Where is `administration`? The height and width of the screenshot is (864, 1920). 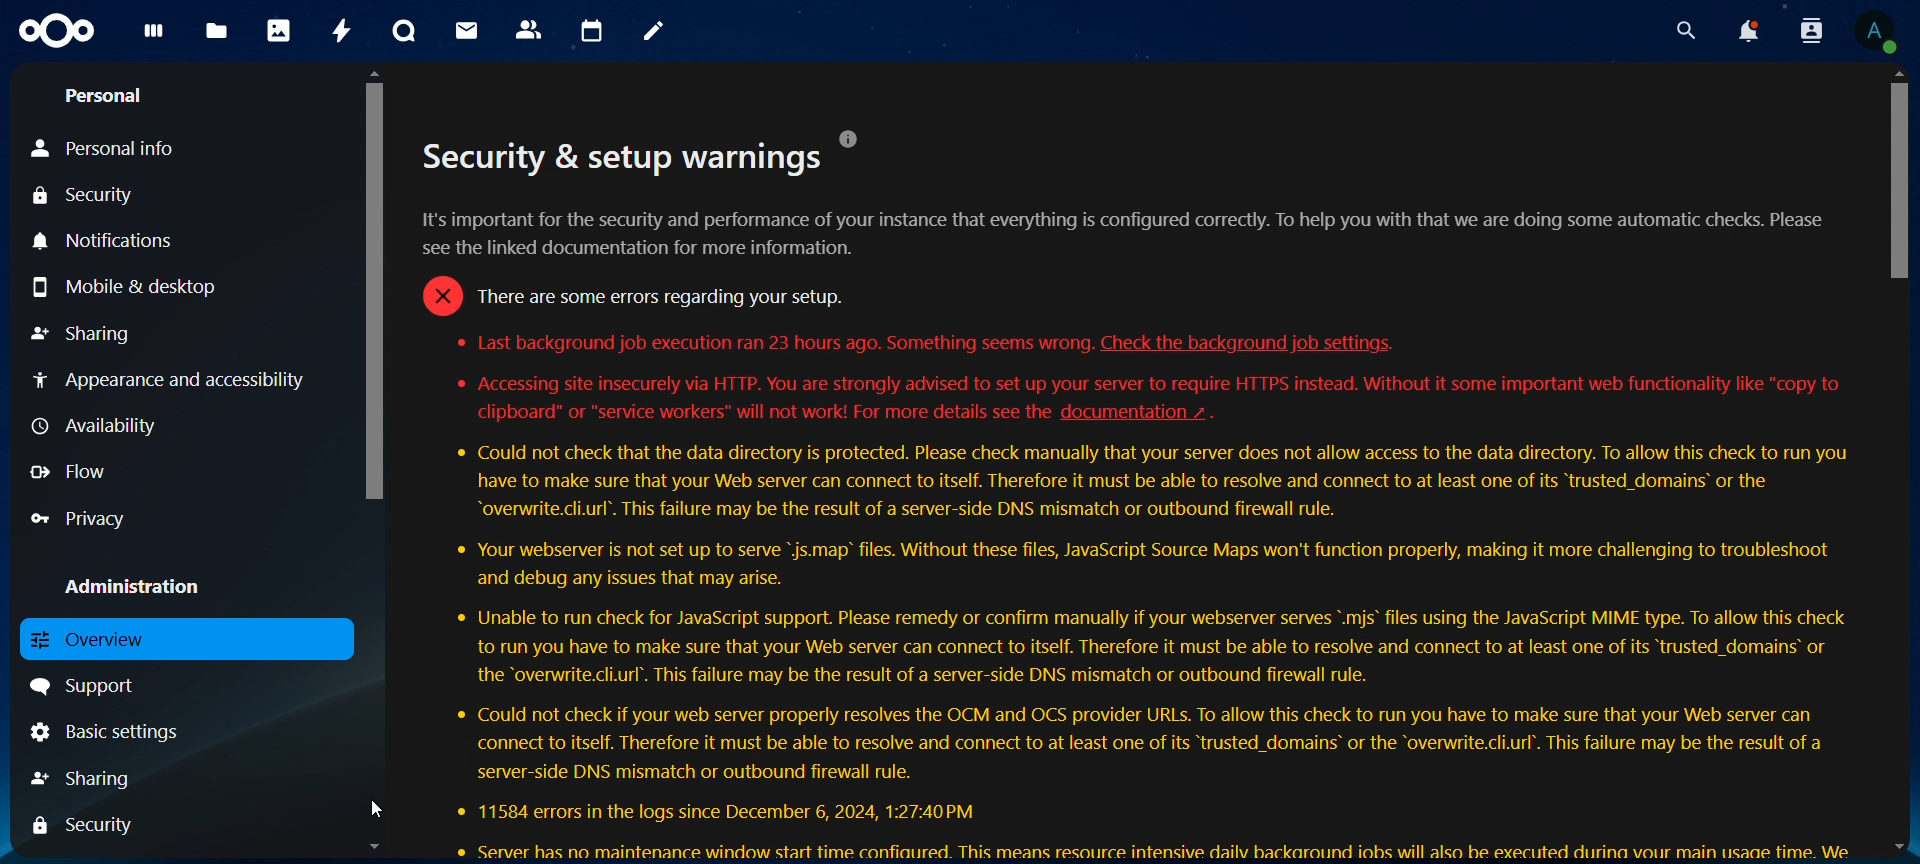
administration is located at coordinates (150, 587).